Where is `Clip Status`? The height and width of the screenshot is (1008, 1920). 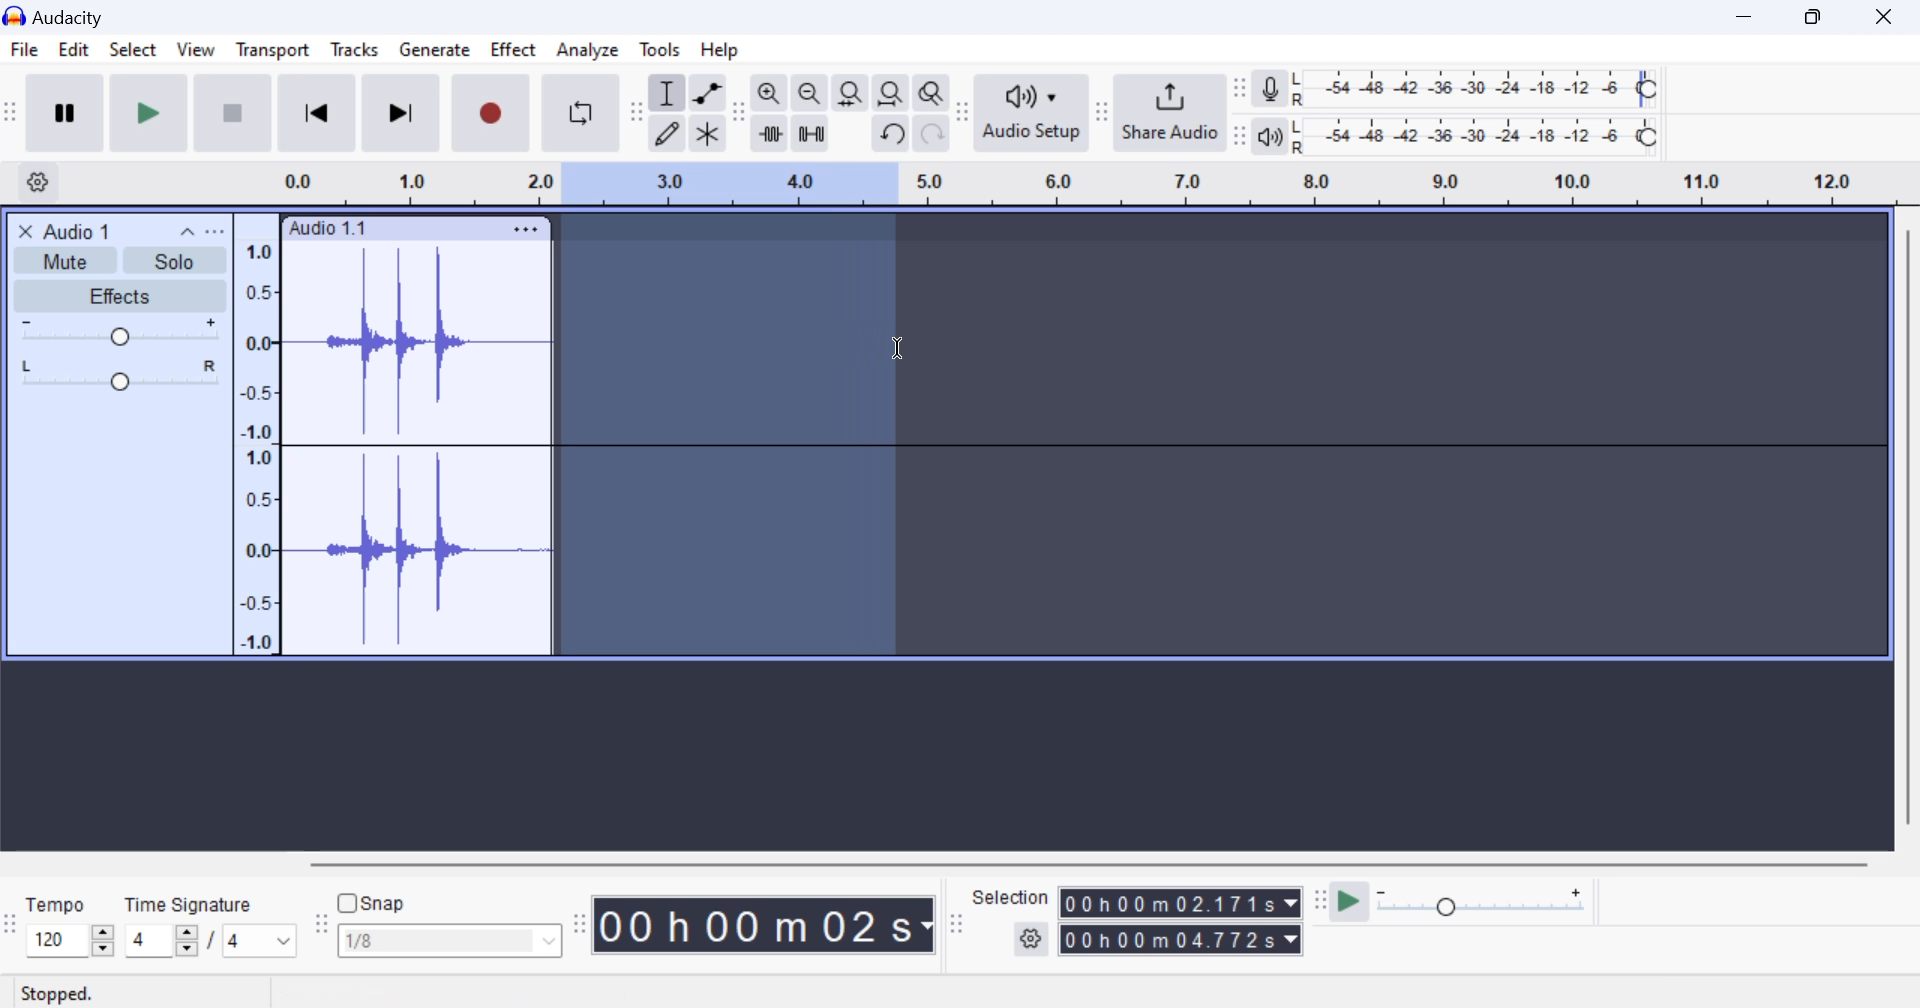
Clip Status is located at coordinates (59, 995).